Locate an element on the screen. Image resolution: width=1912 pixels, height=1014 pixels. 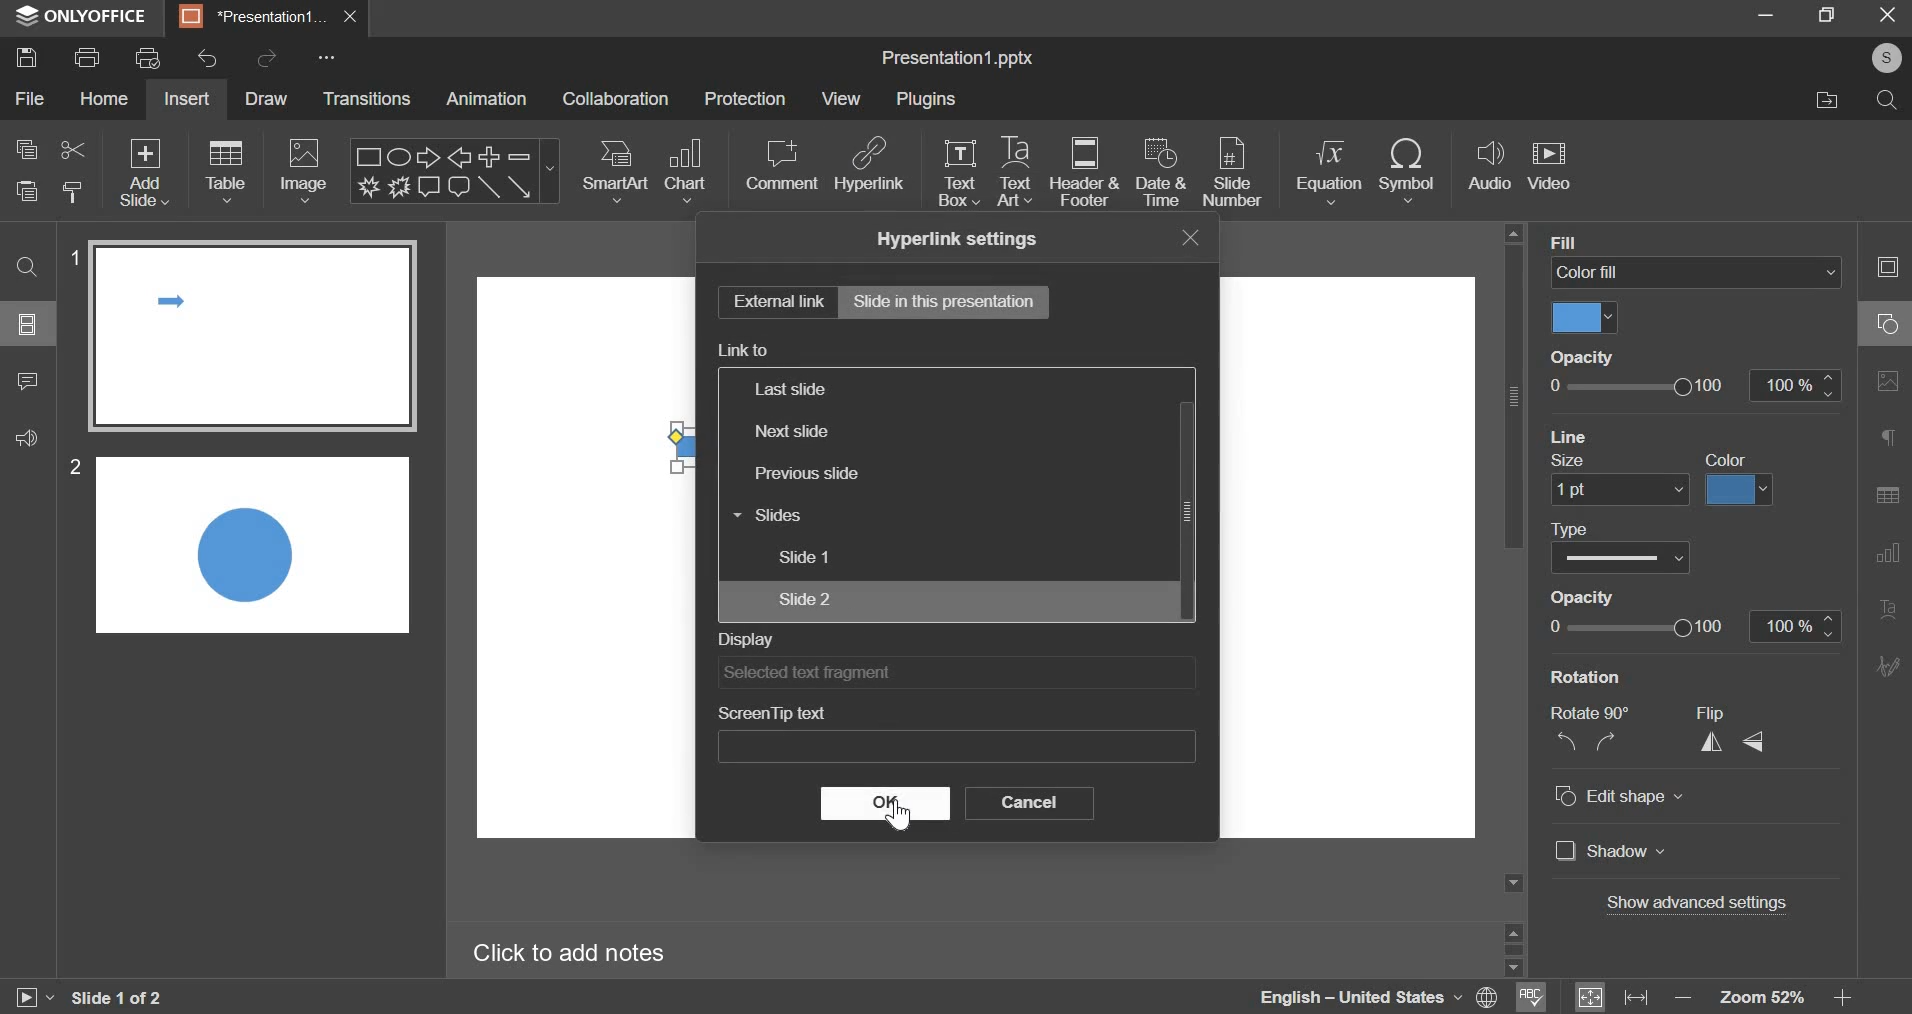
Click to add notes is located at coordinates (571, 951).